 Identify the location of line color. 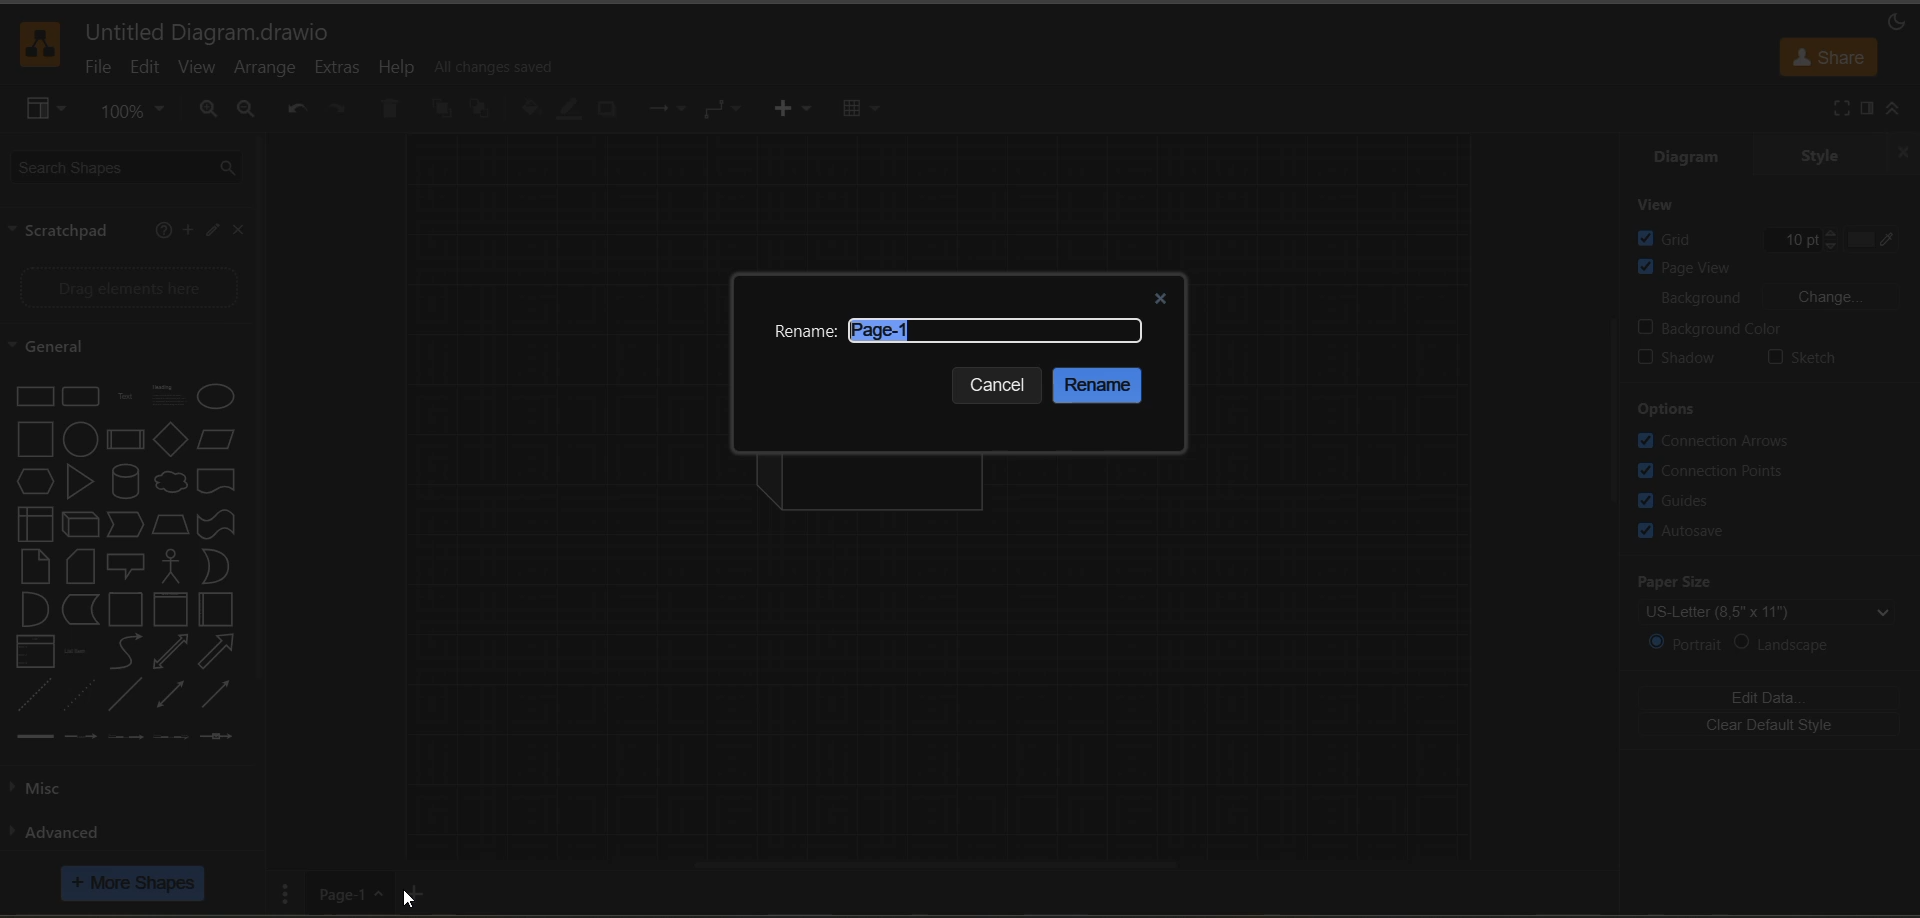
(574, 110).